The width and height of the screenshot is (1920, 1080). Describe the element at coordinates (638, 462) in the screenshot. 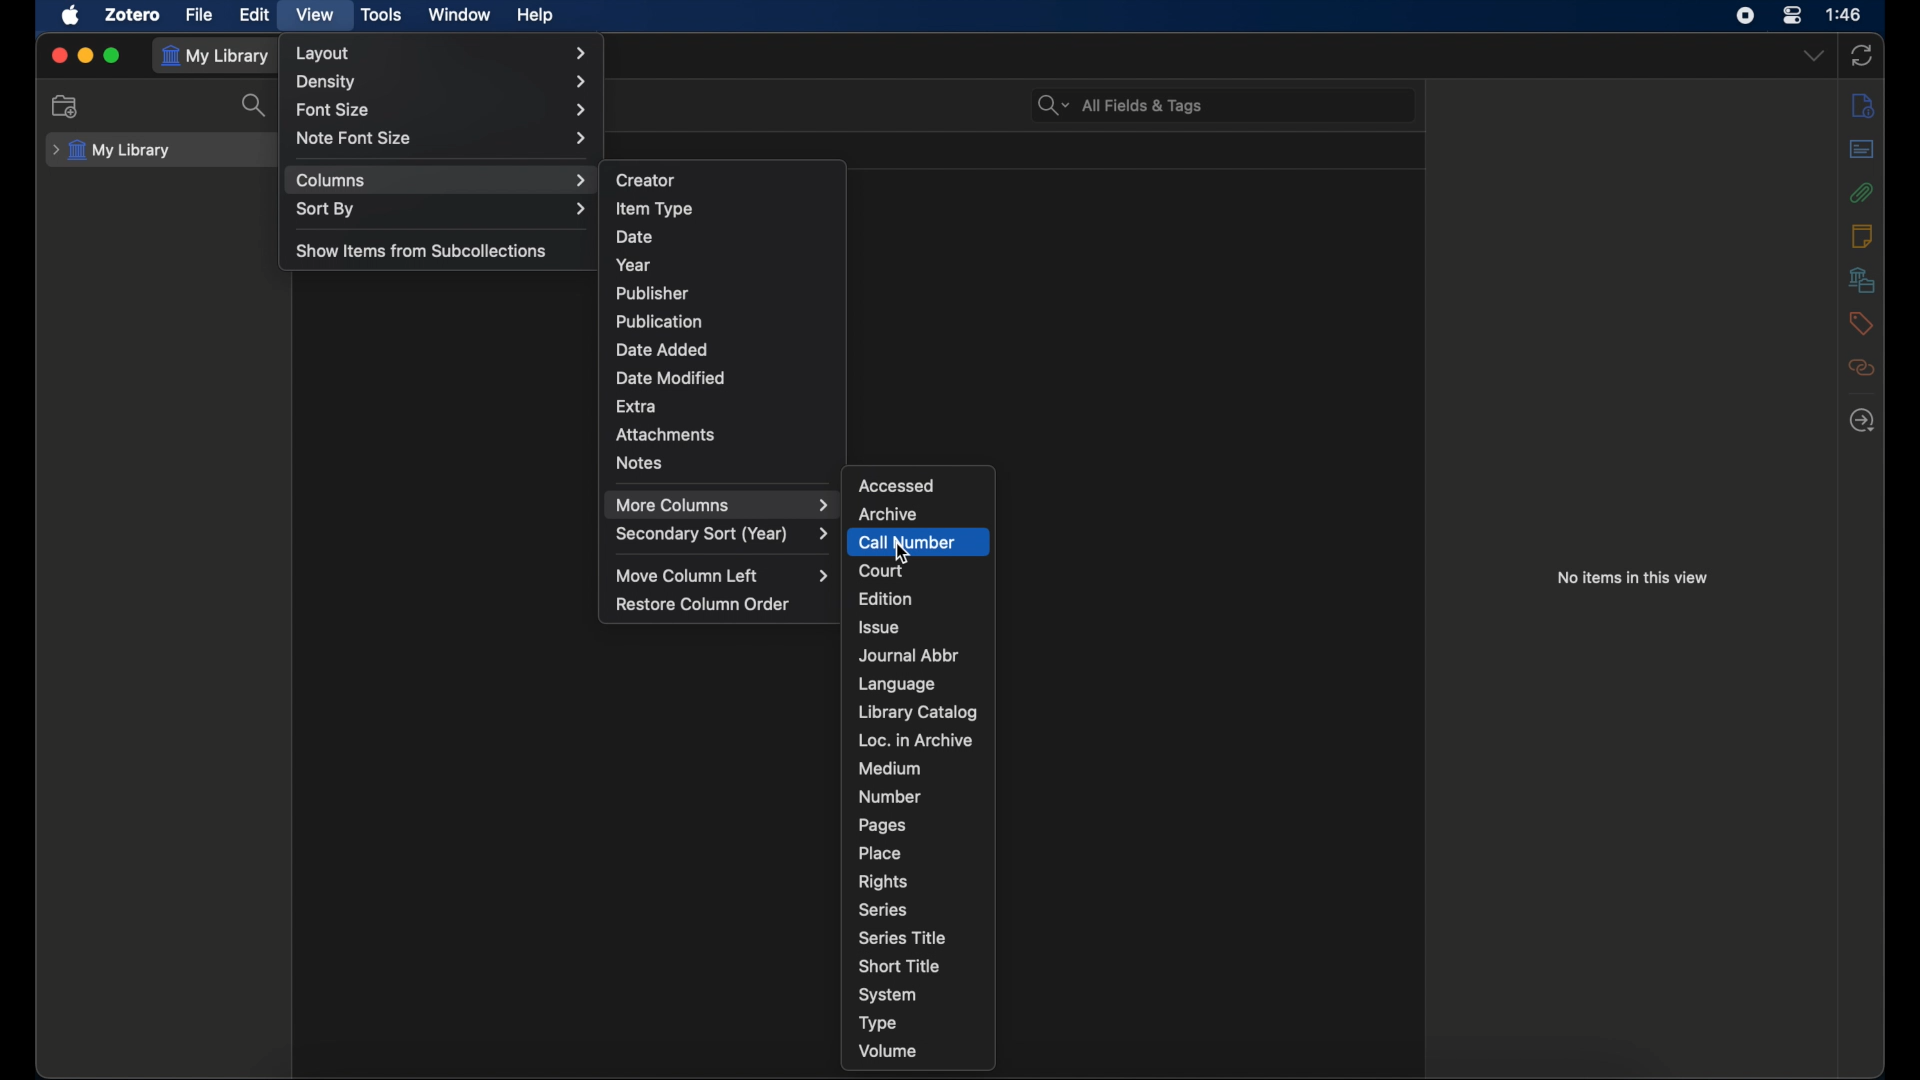

I see `notes` at that location.